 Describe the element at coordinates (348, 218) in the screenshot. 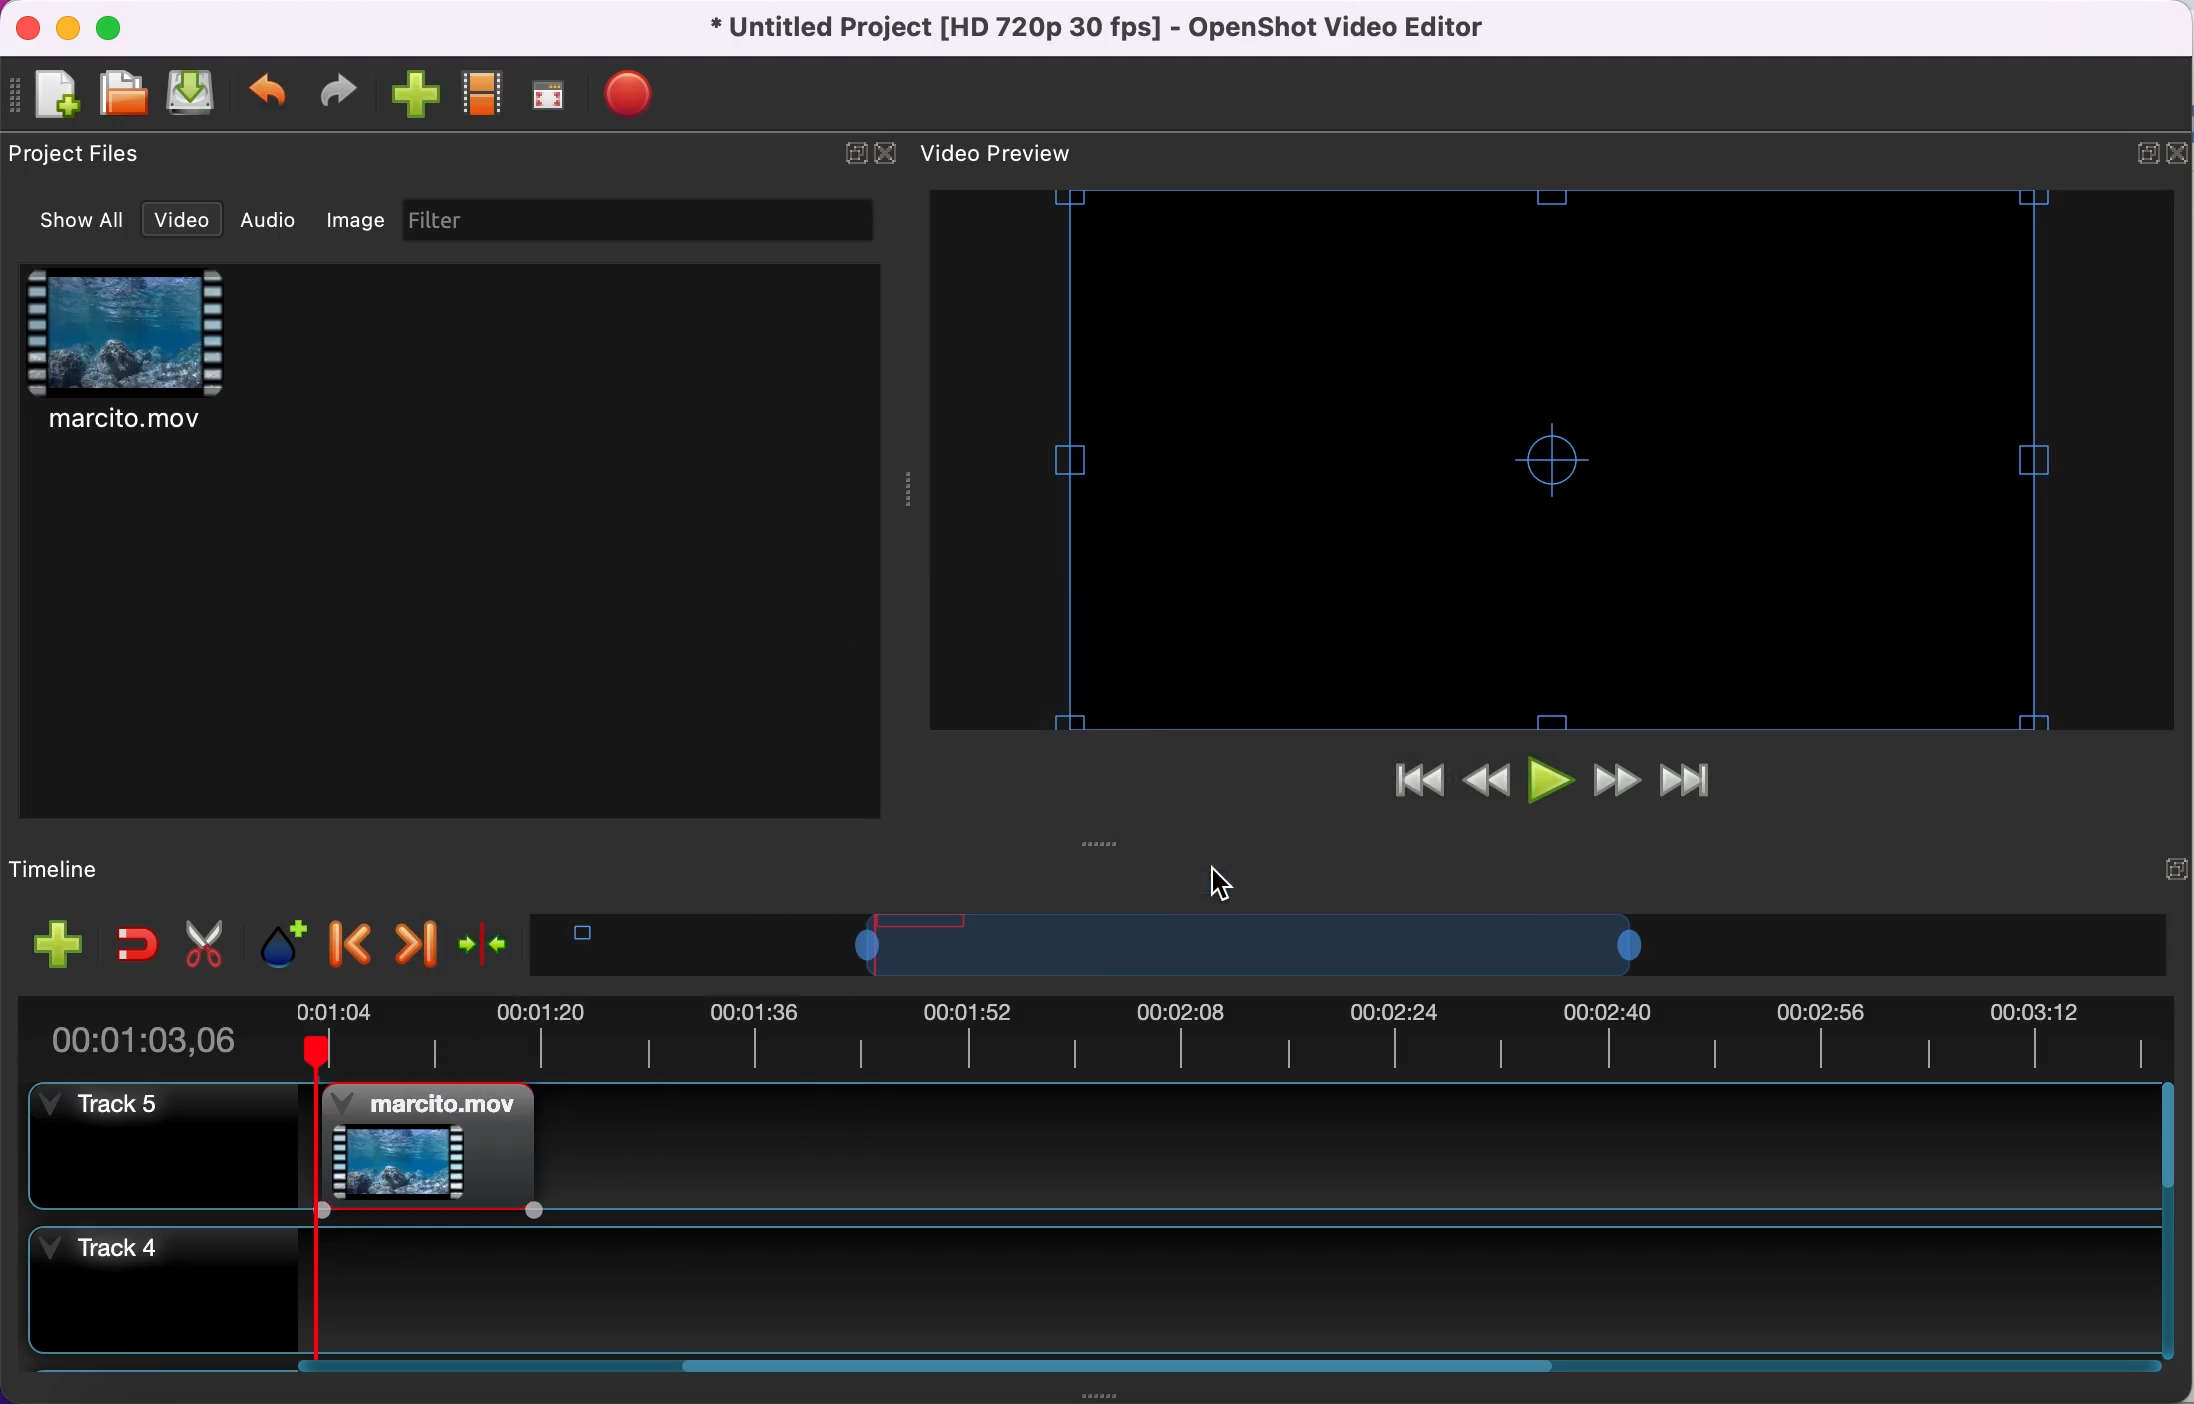

I see `image` at that location.